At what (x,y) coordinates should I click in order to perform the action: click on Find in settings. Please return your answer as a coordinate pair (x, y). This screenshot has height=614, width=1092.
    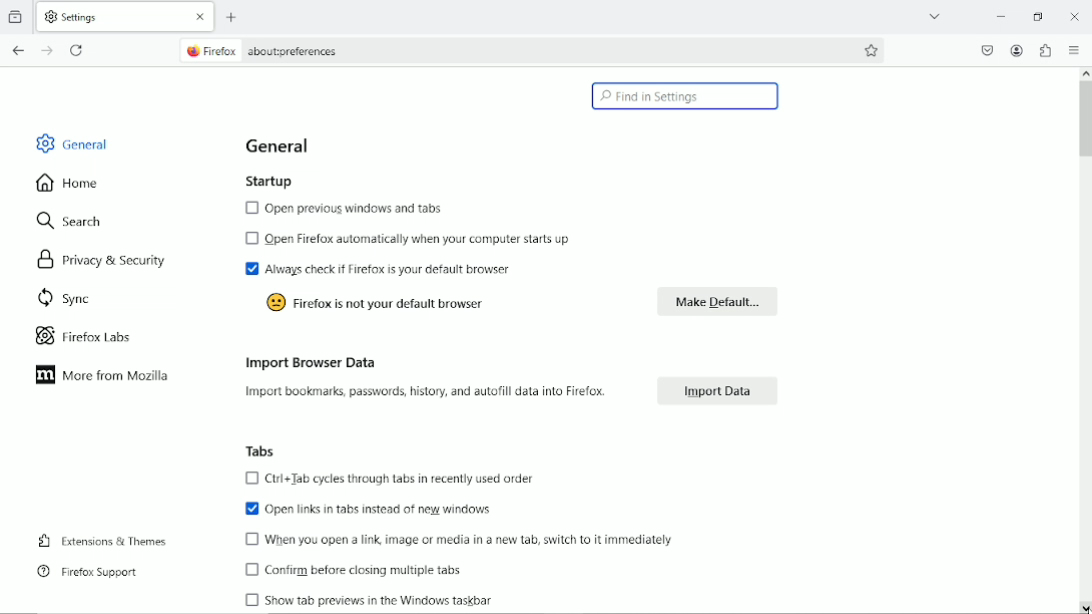
    Looking at the image, I should click on (685, 97).